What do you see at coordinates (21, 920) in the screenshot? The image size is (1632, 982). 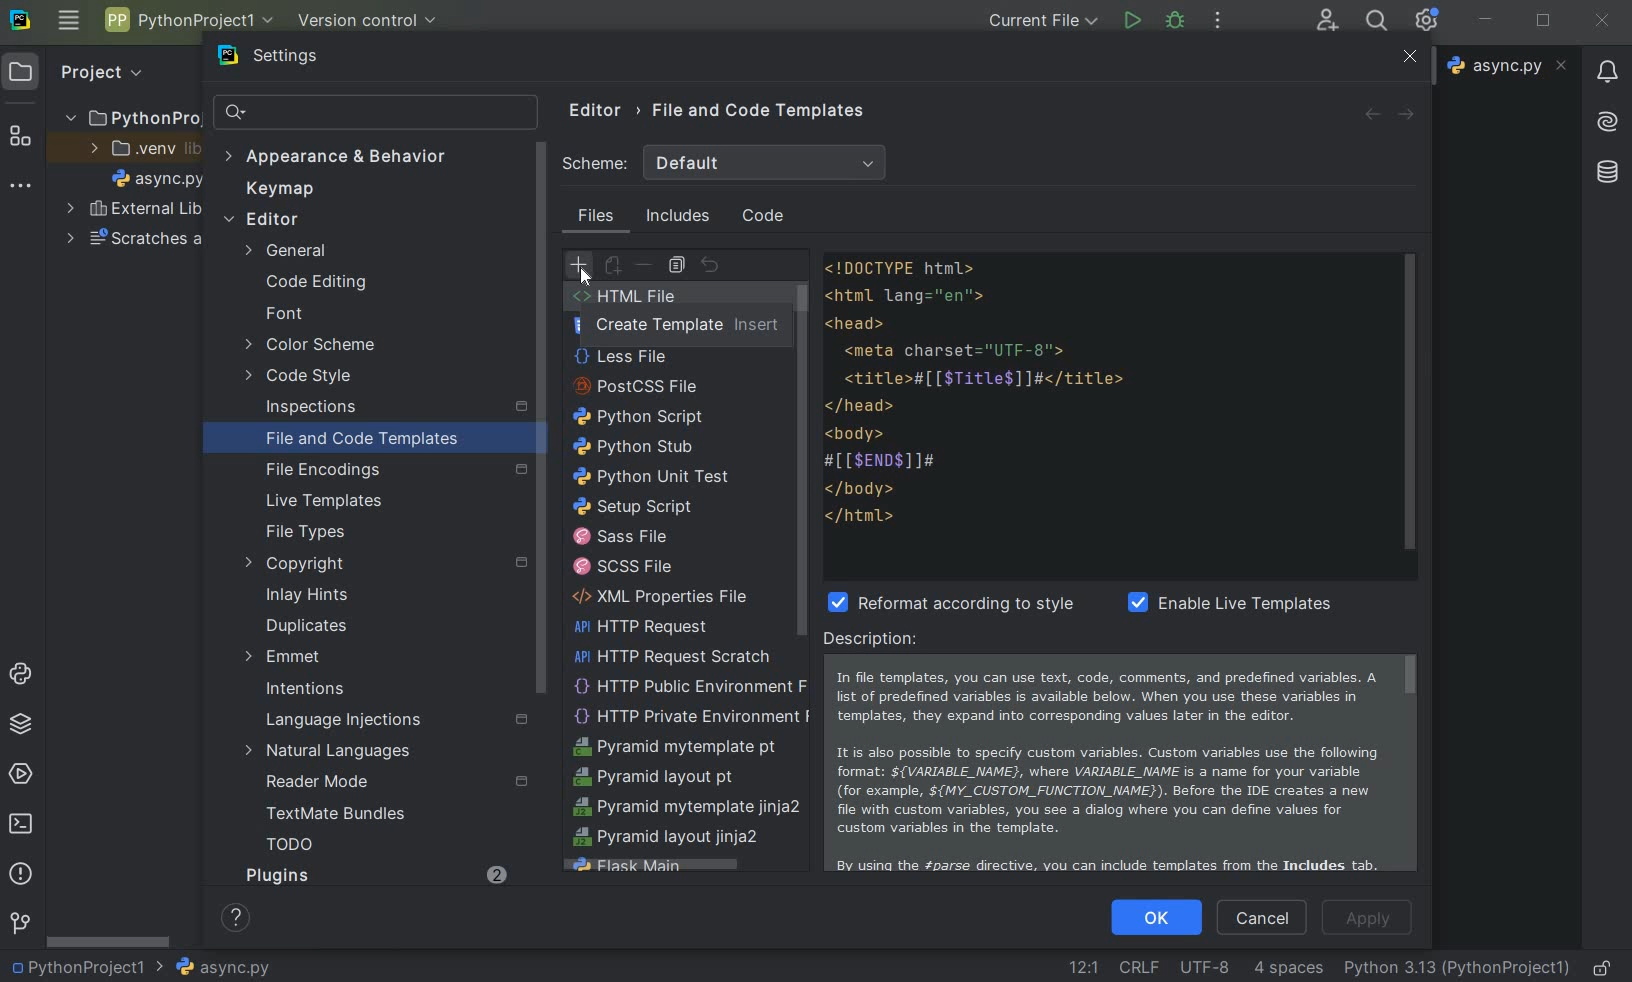 I see `version control` at bounding box center [21, 920].